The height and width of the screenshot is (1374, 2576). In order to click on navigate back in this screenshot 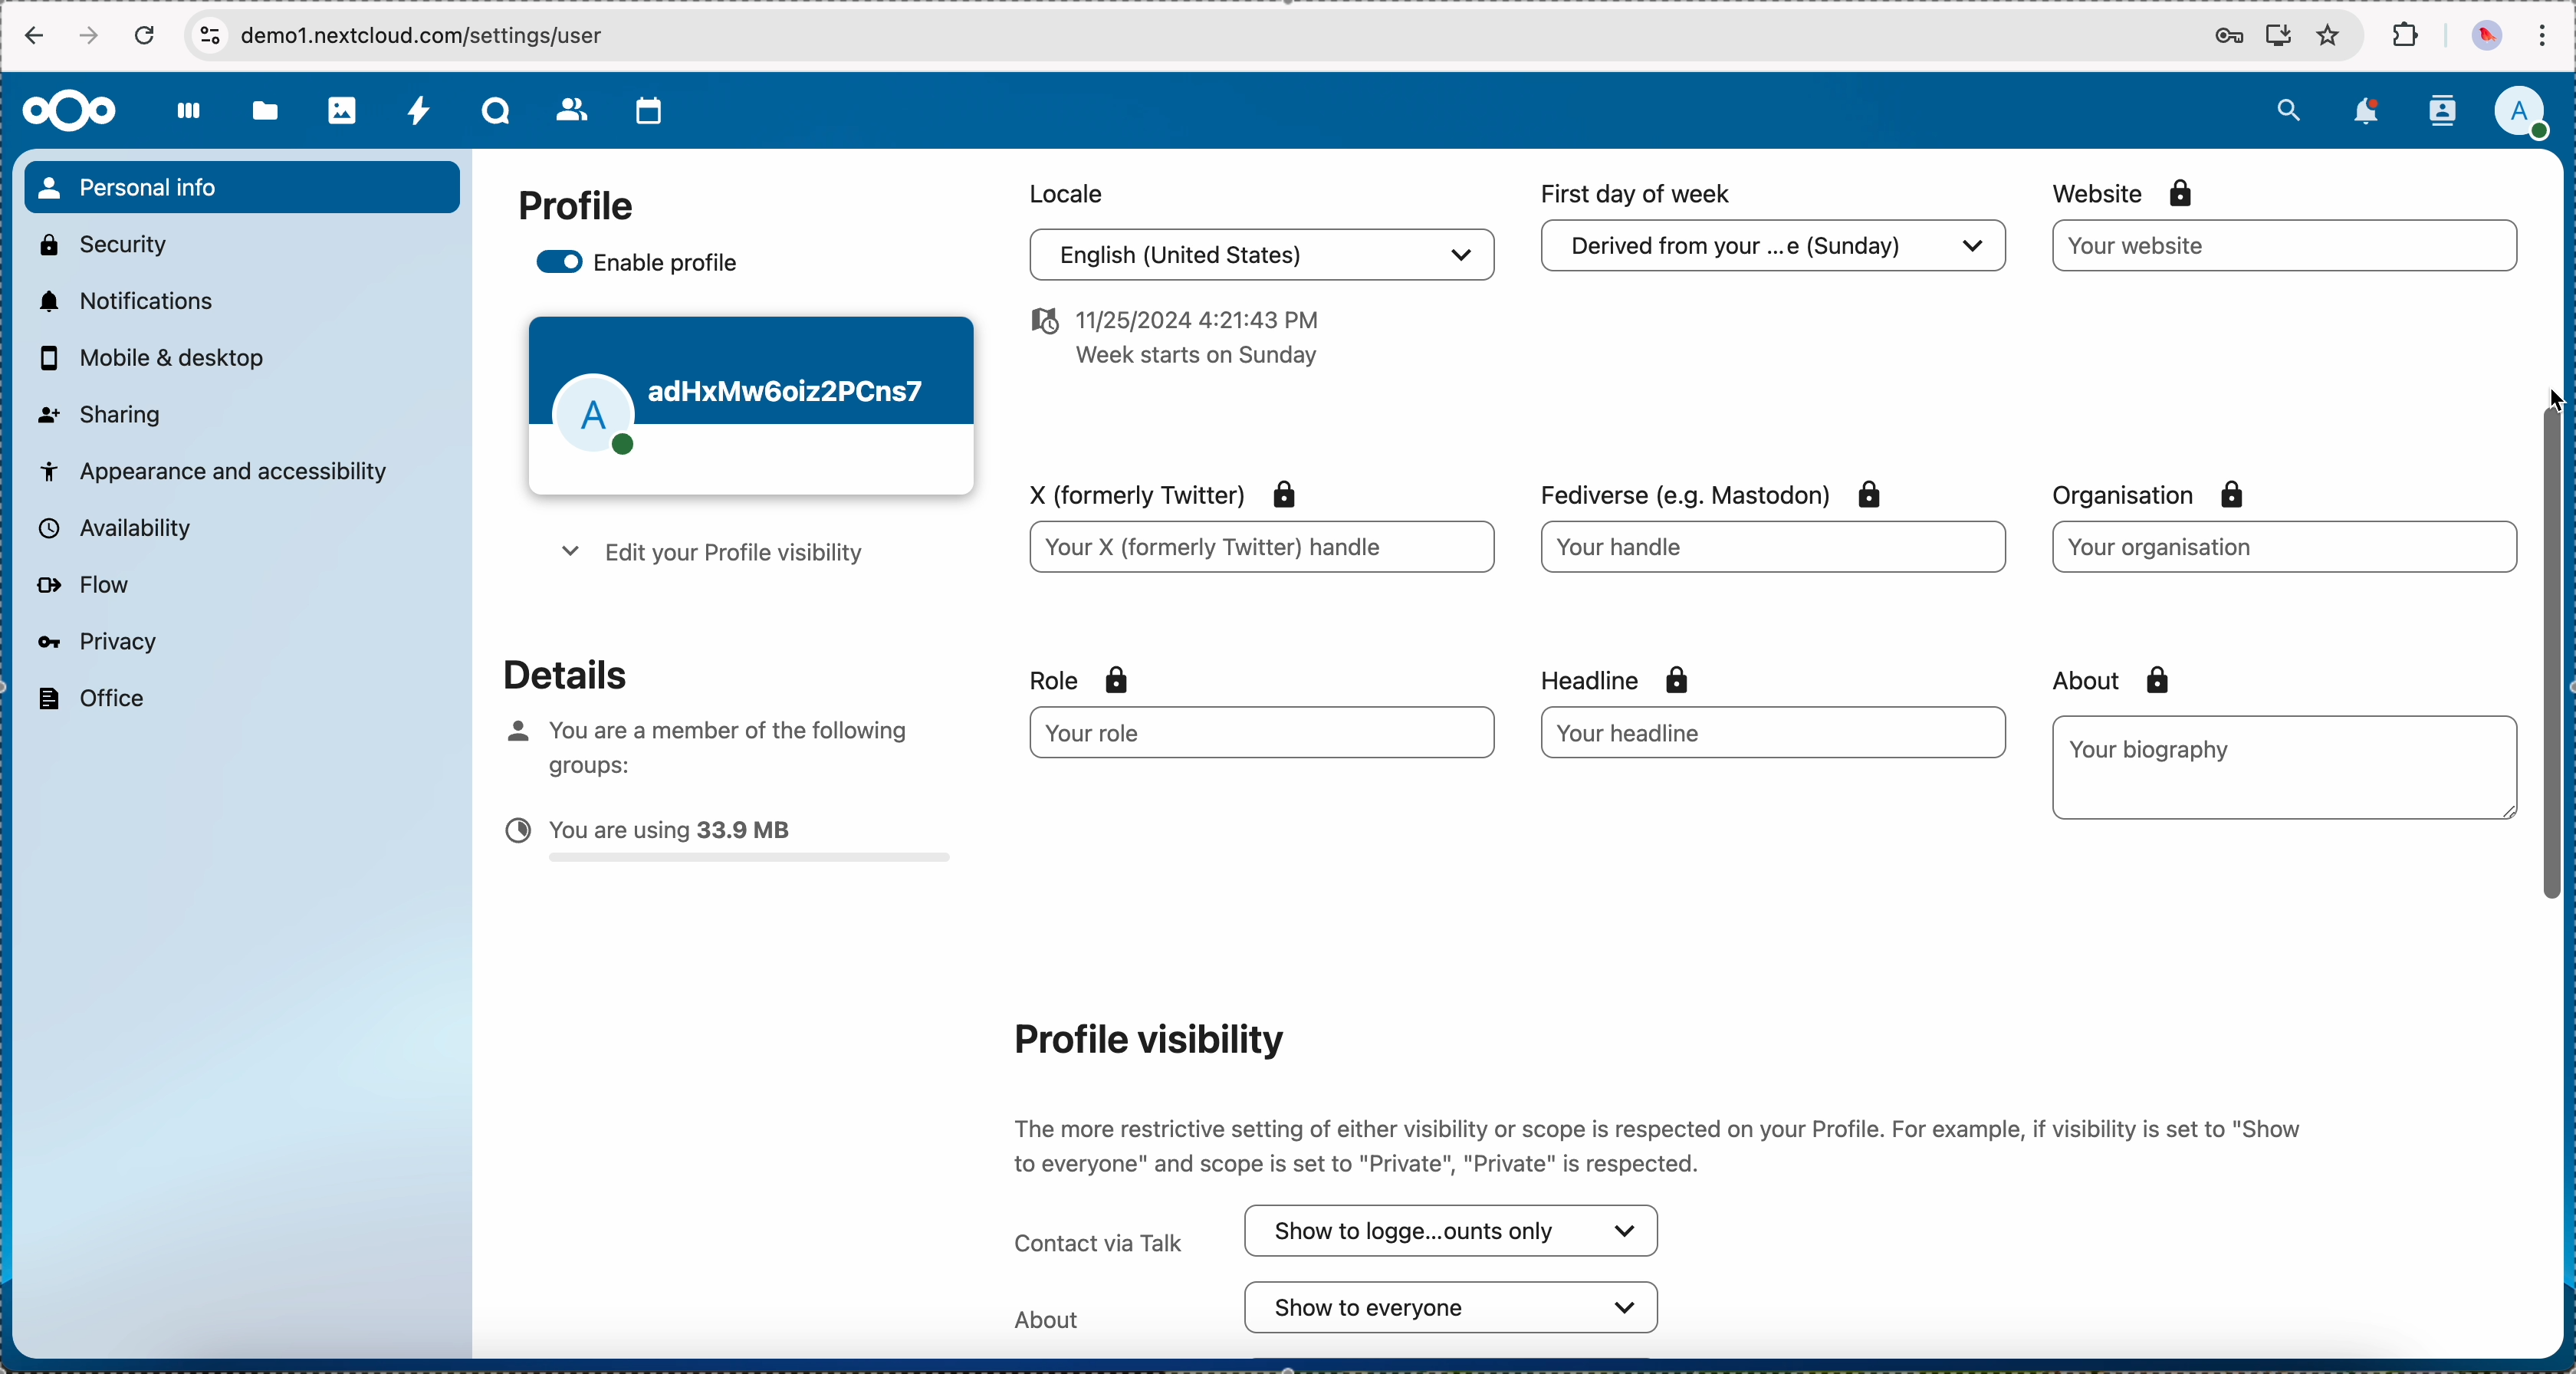, I will do `click(31, 39)`.